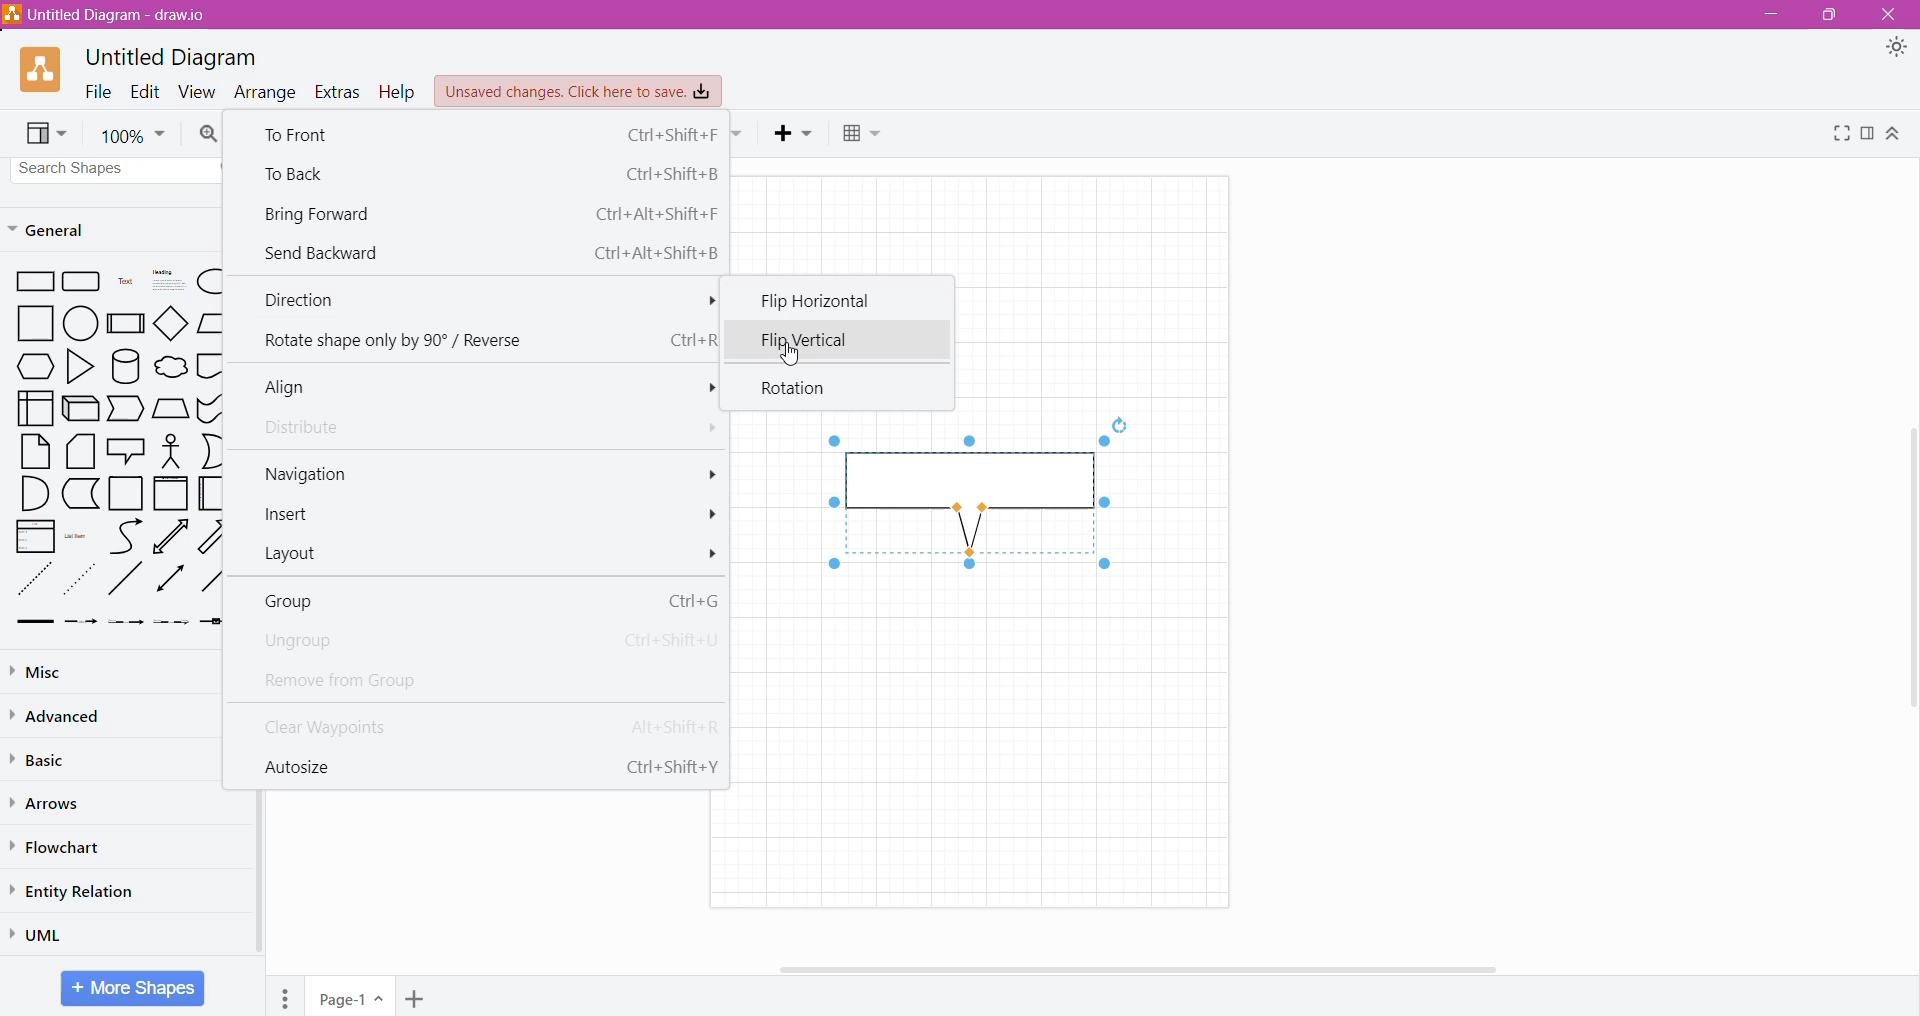  I want to click on Layout, so click(300, 556).